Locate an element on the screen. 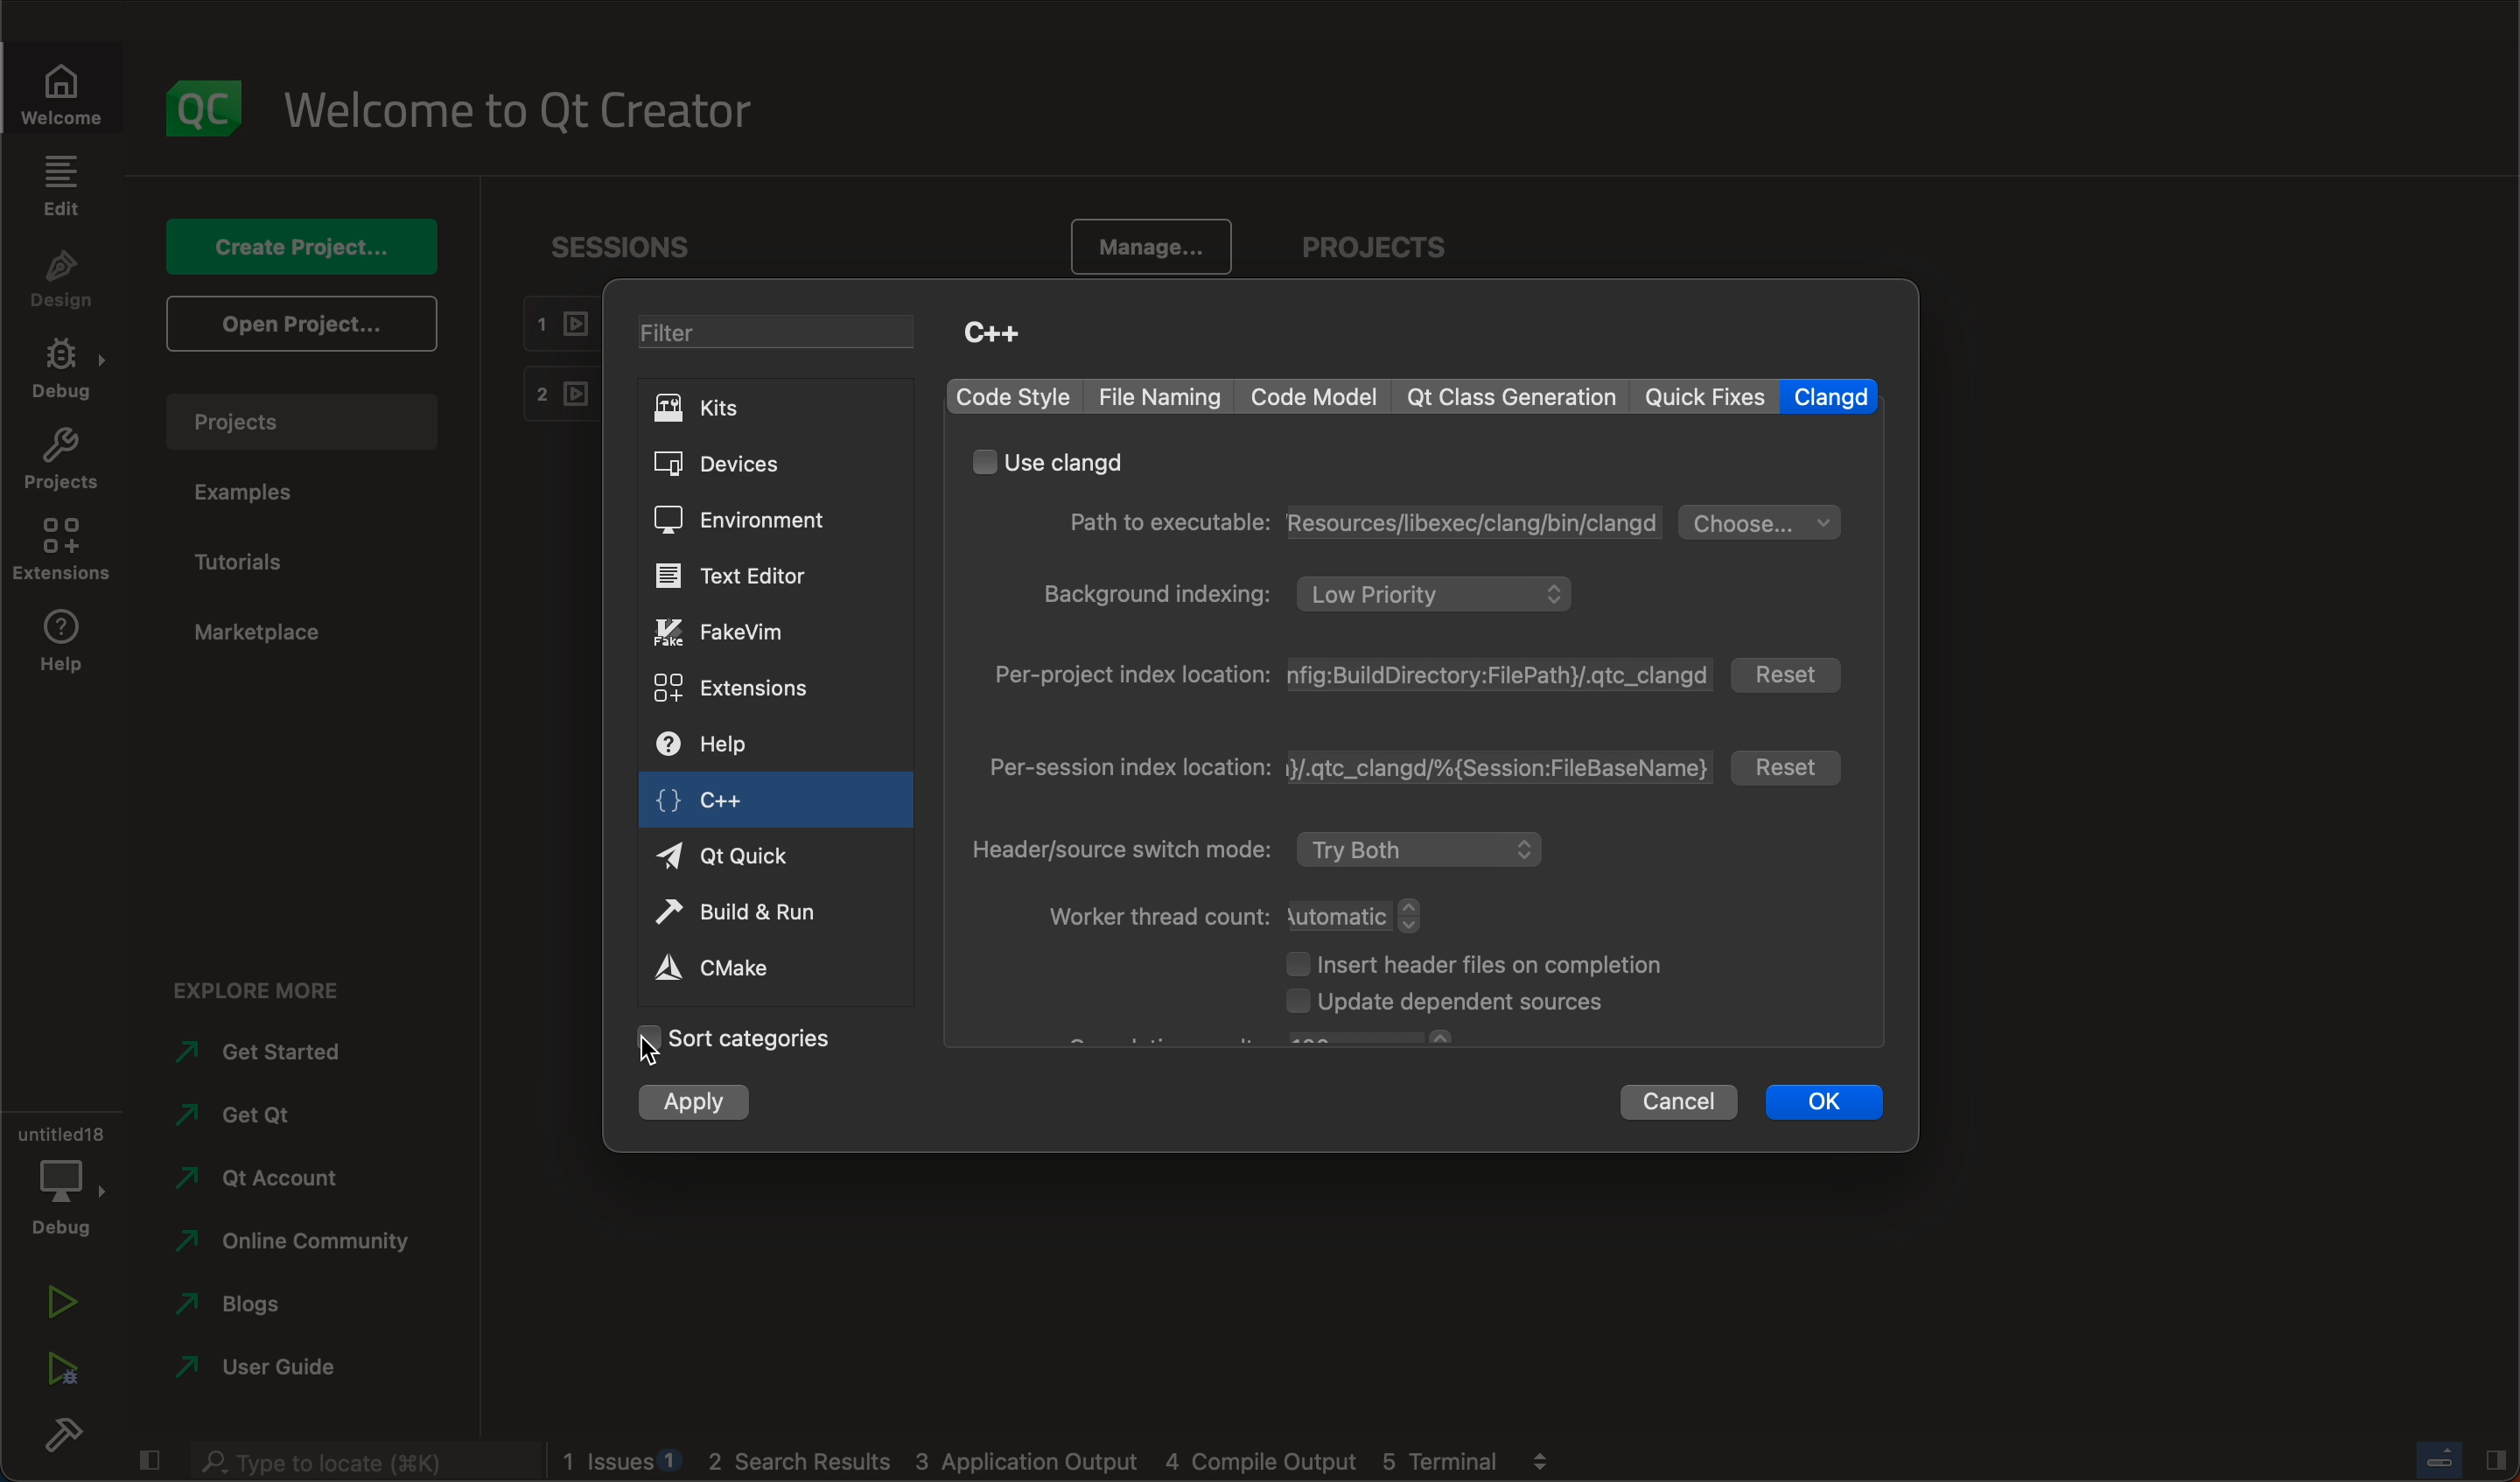 This screenshot has width=2520, height=1482. editor is located at coordinates (753, 577).